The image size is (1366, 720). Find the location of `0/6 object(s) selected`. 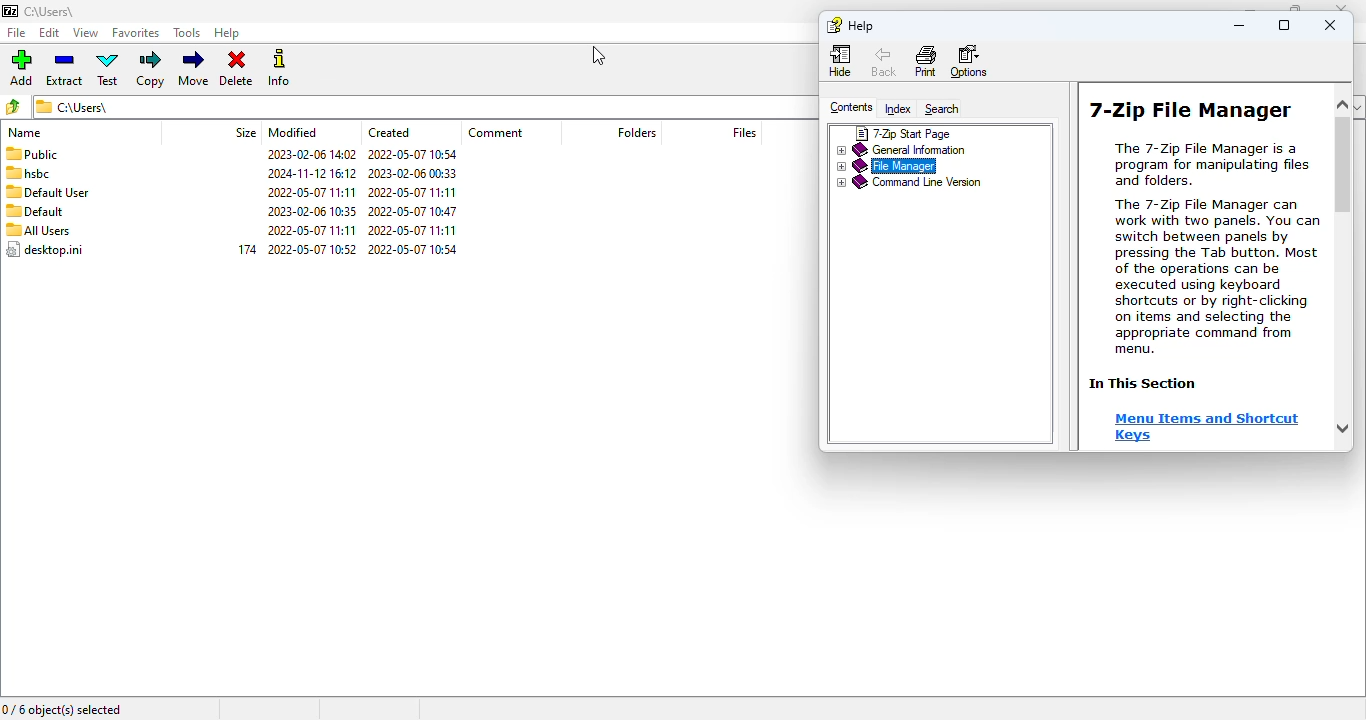

0/6 object(s) selected is located at coordinates (62, 710).